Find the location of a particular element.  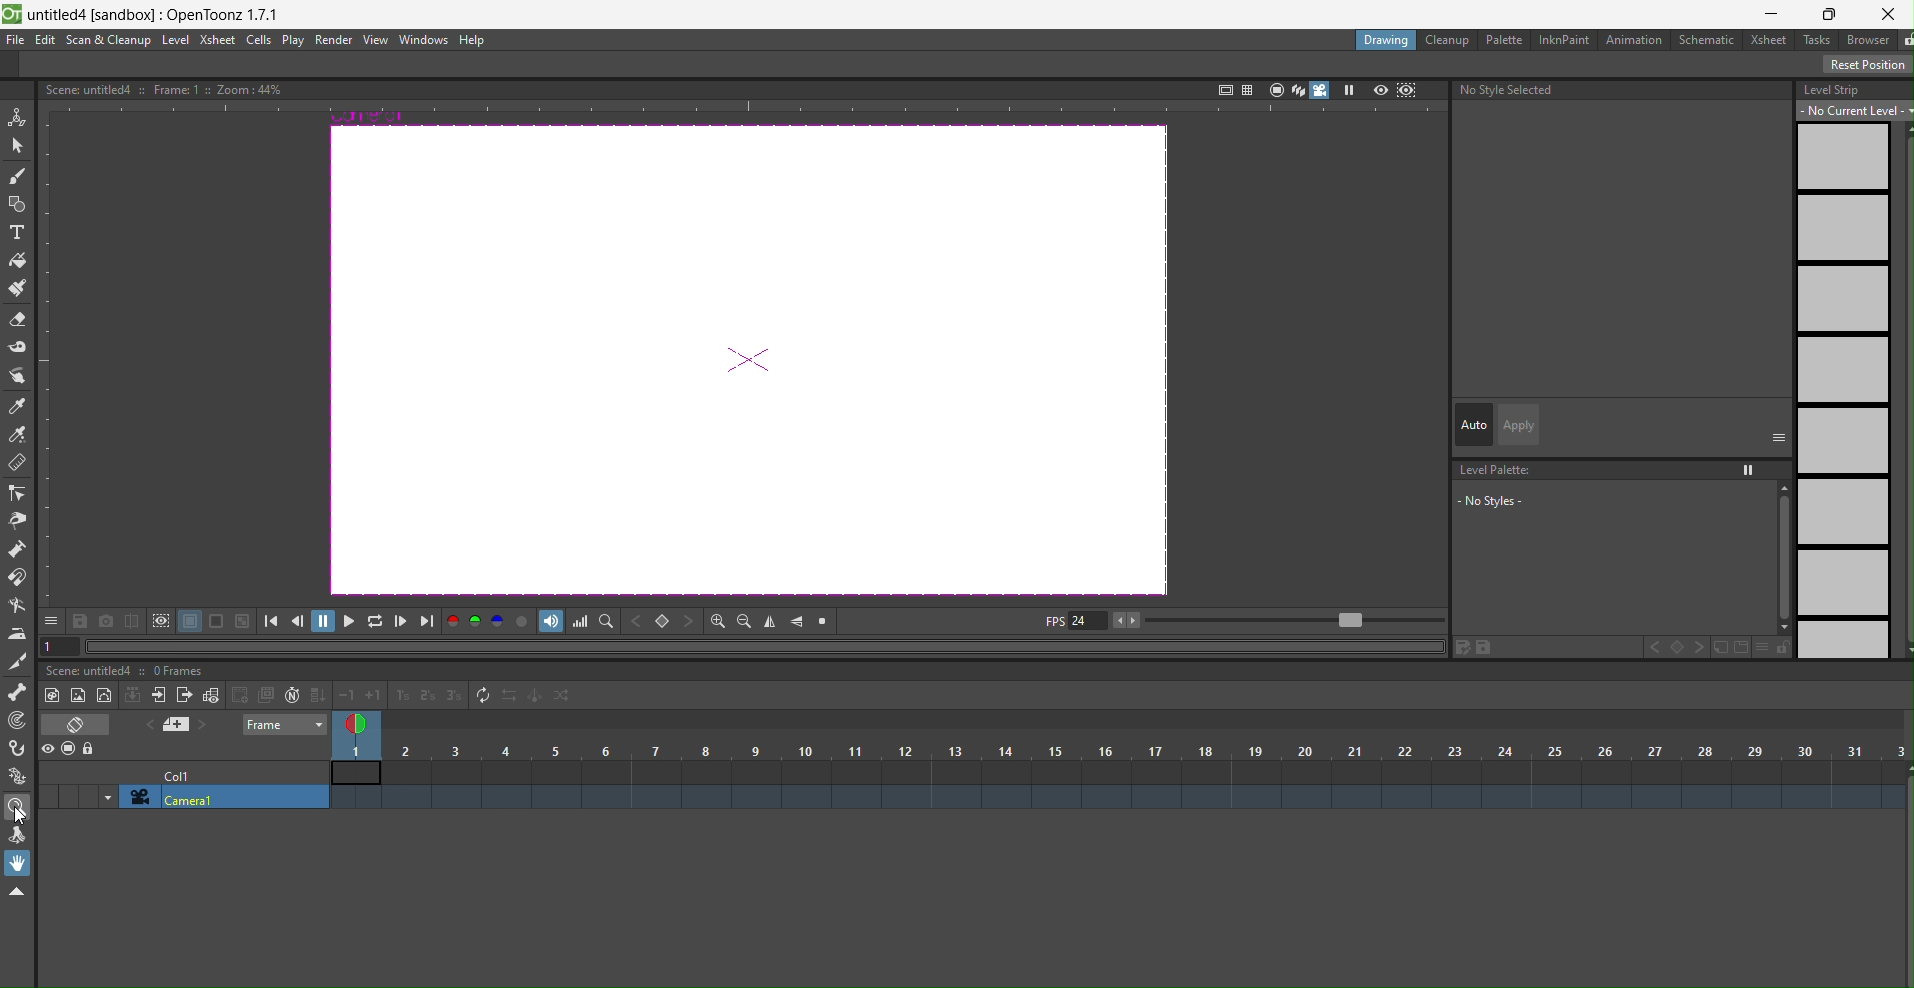

level is located at coordinates (176, 39).